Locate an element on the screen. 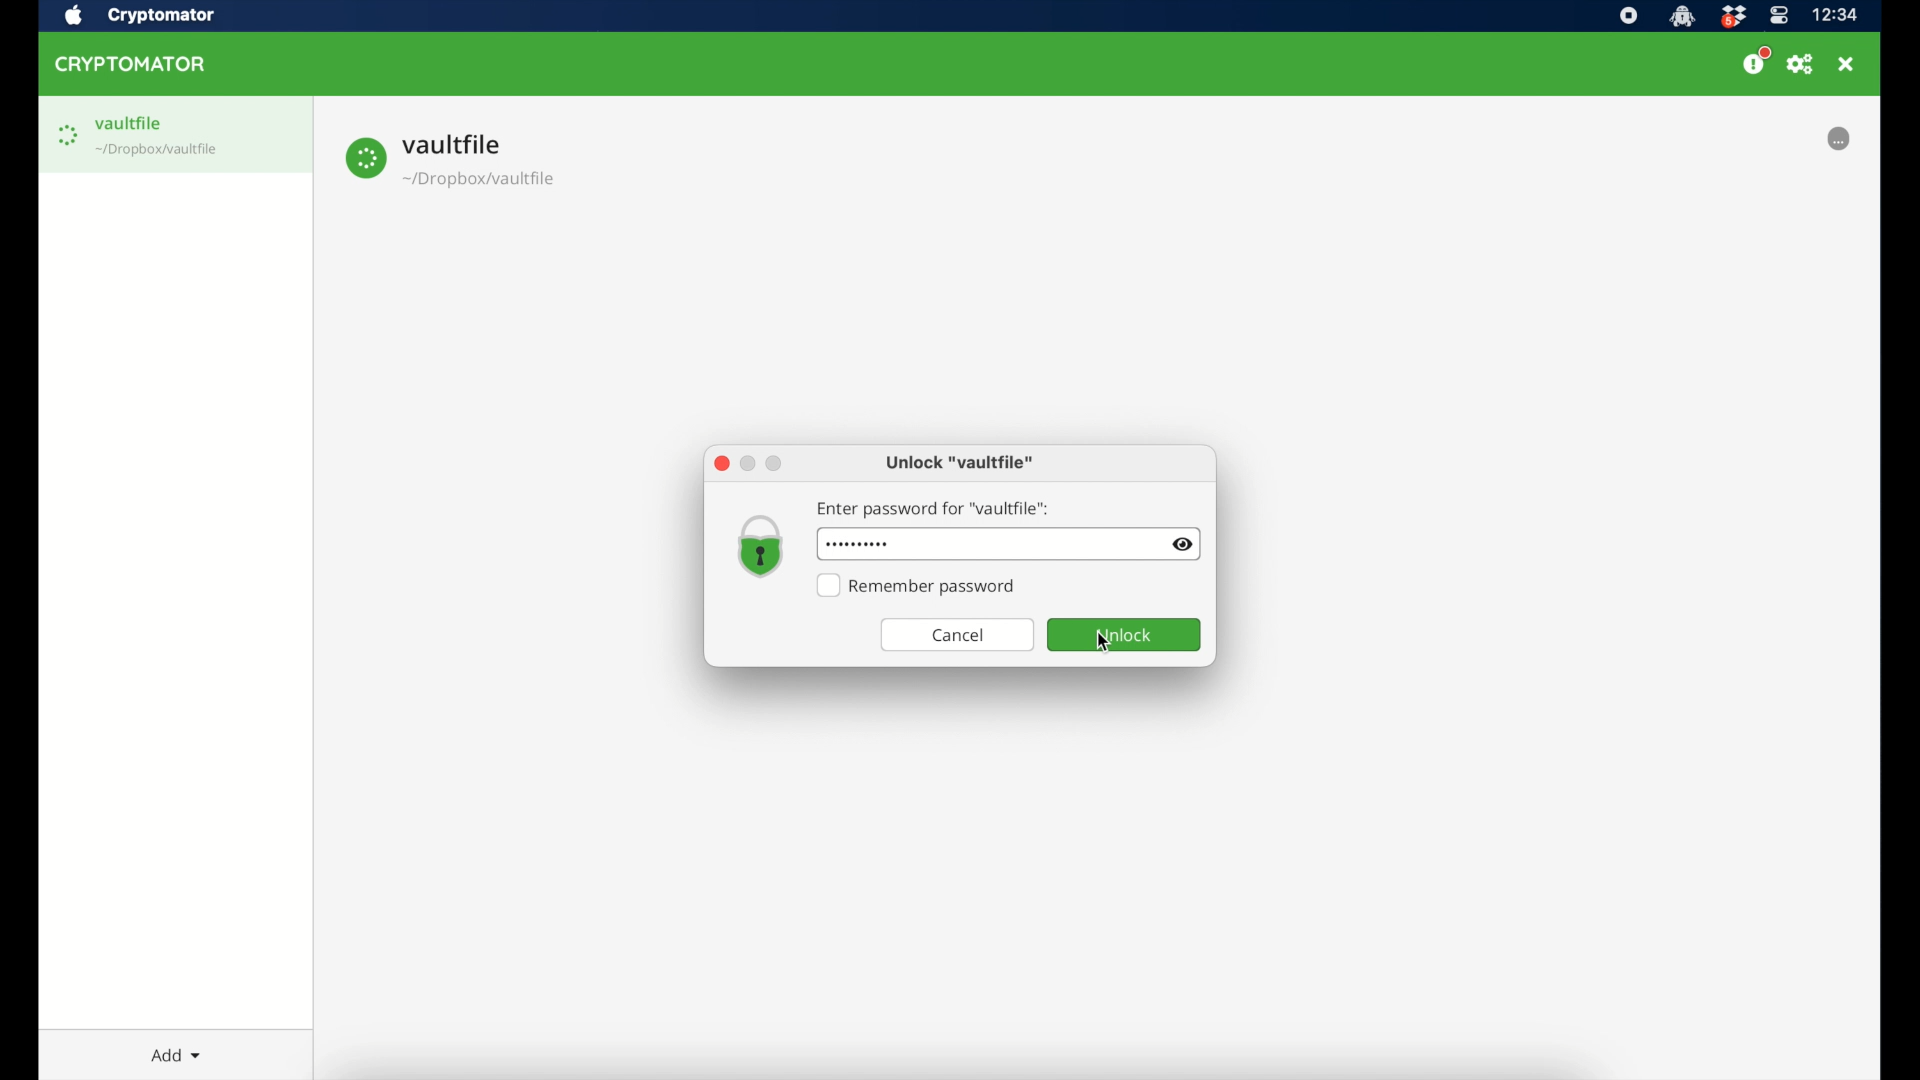 The image size is (1920, 1080). apple icon is located at coordinates (73, 15).